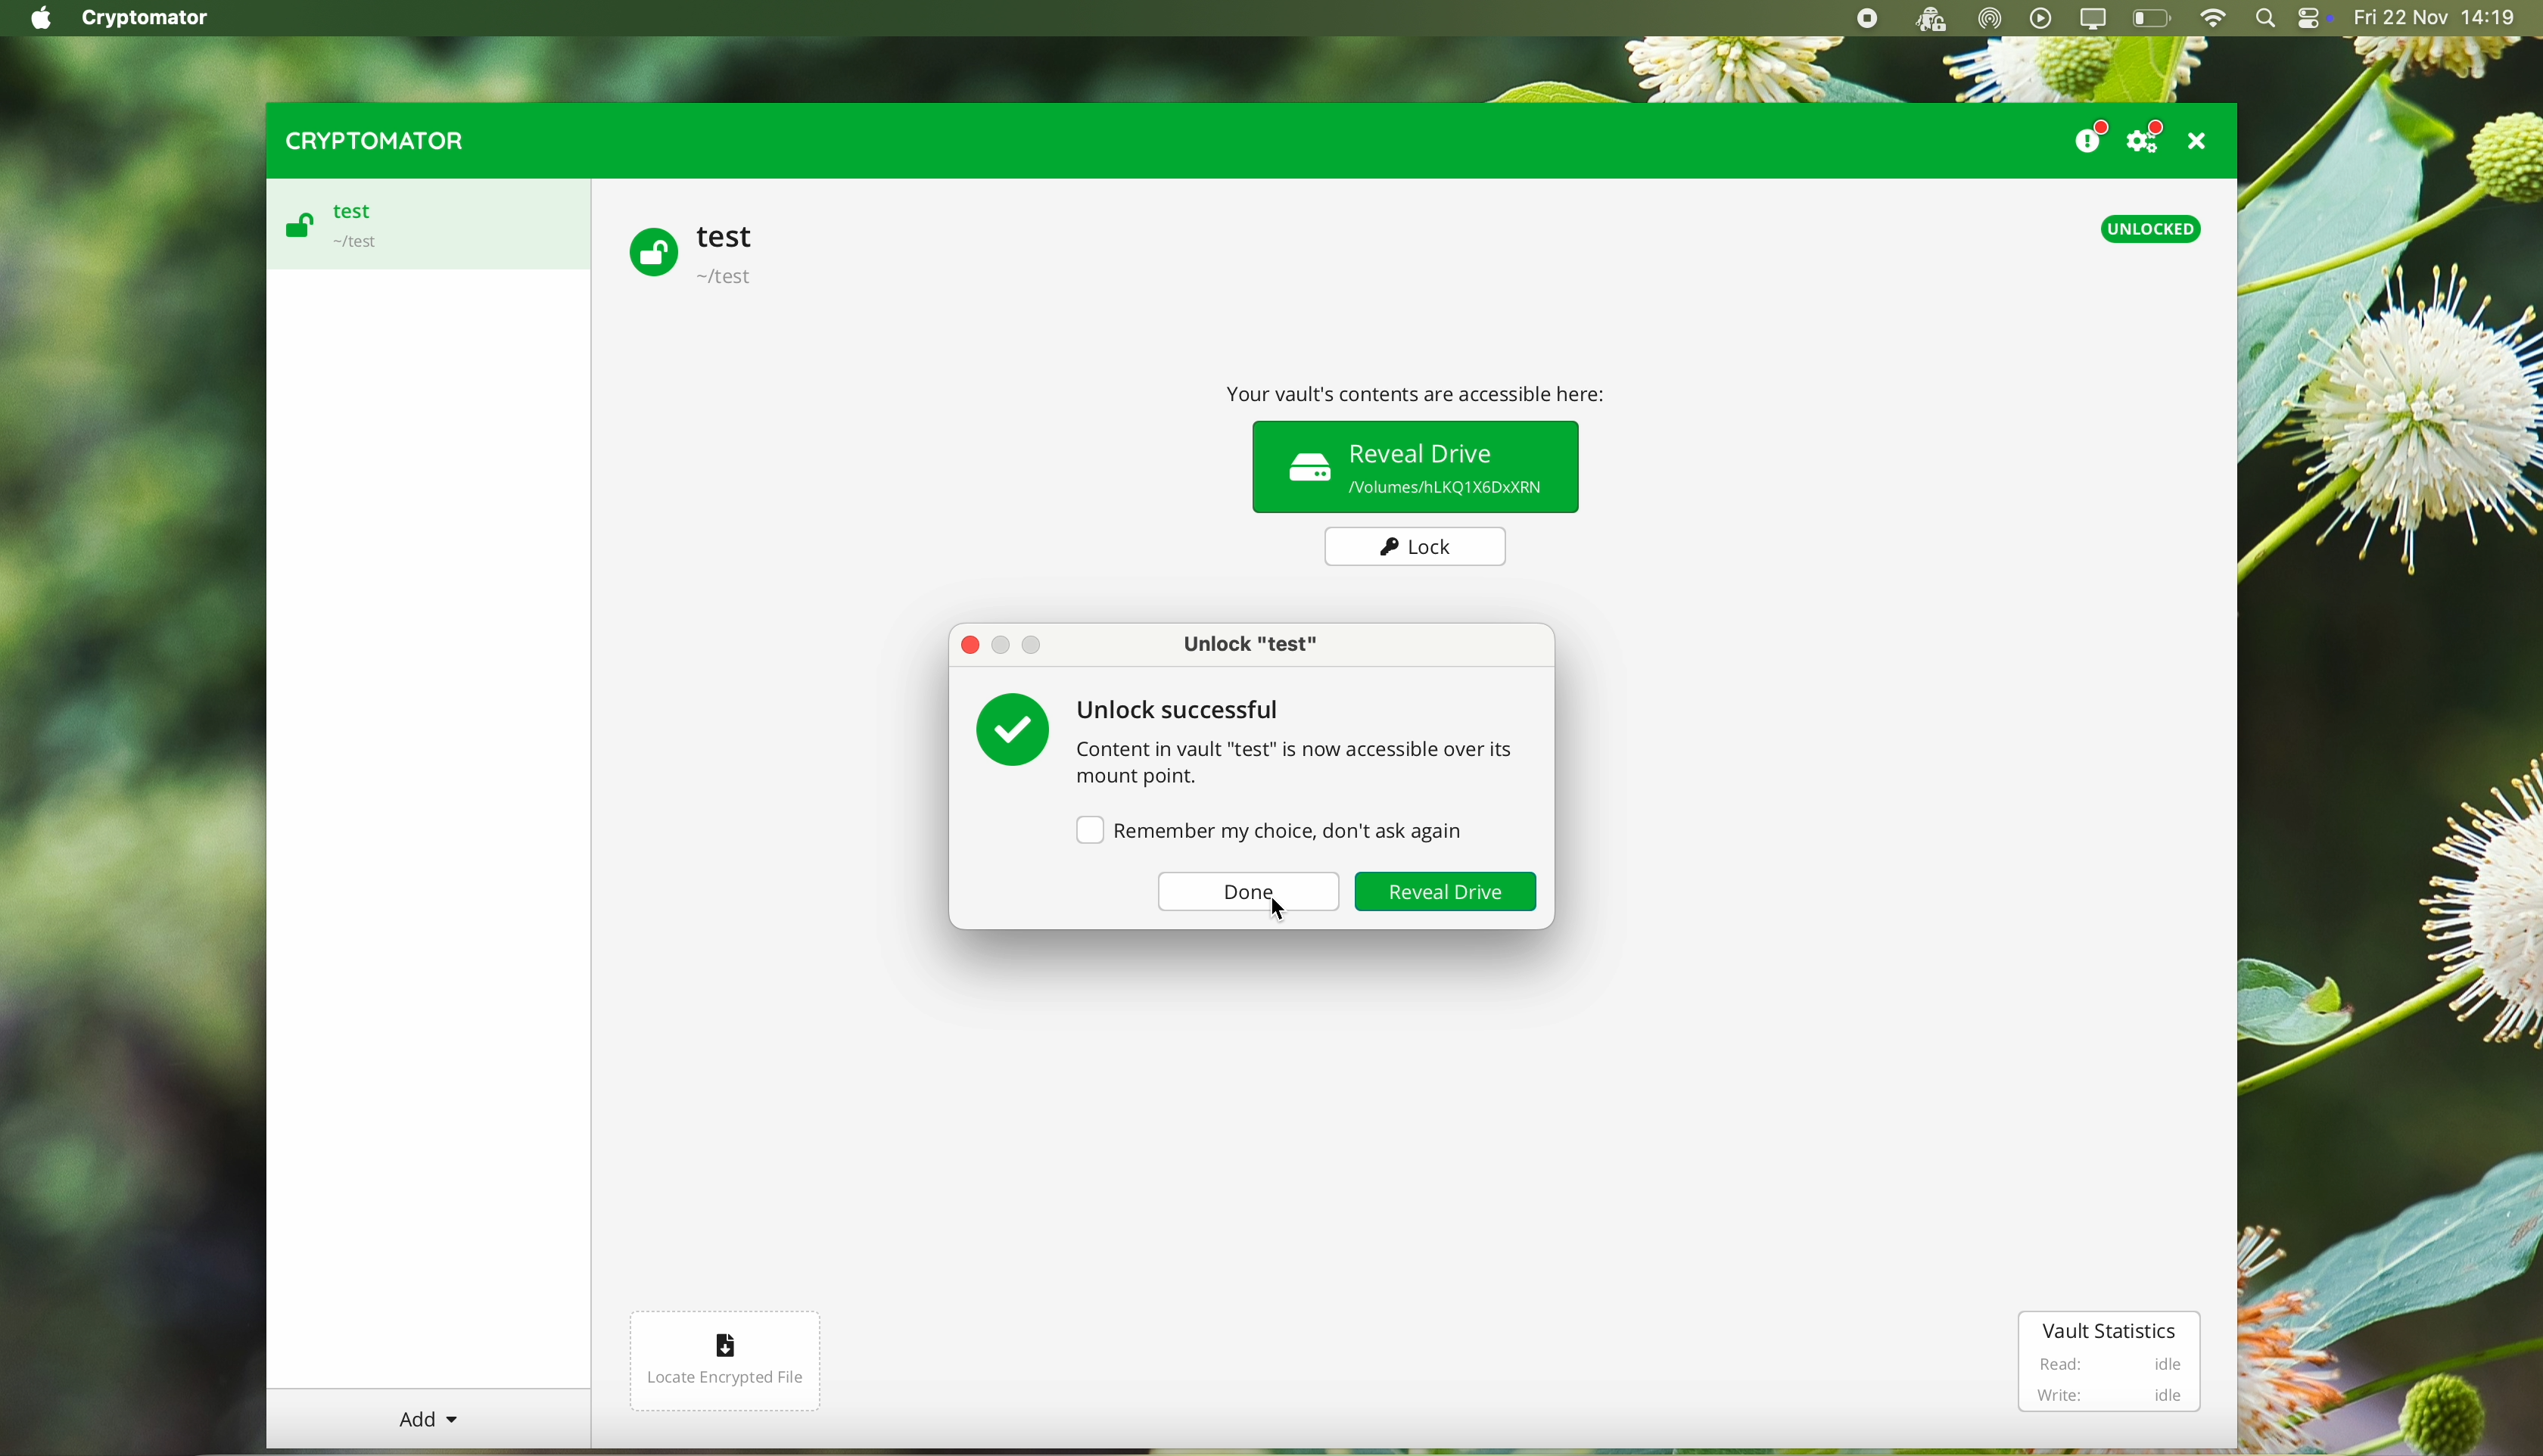 The width and height of the screenshot is (2543, 1456). What do you see at coordinates (1297, 768) in the screenshot?
I see `Content in vault "test" is now accessible over its mount point` at bounding box center [1297, 768].